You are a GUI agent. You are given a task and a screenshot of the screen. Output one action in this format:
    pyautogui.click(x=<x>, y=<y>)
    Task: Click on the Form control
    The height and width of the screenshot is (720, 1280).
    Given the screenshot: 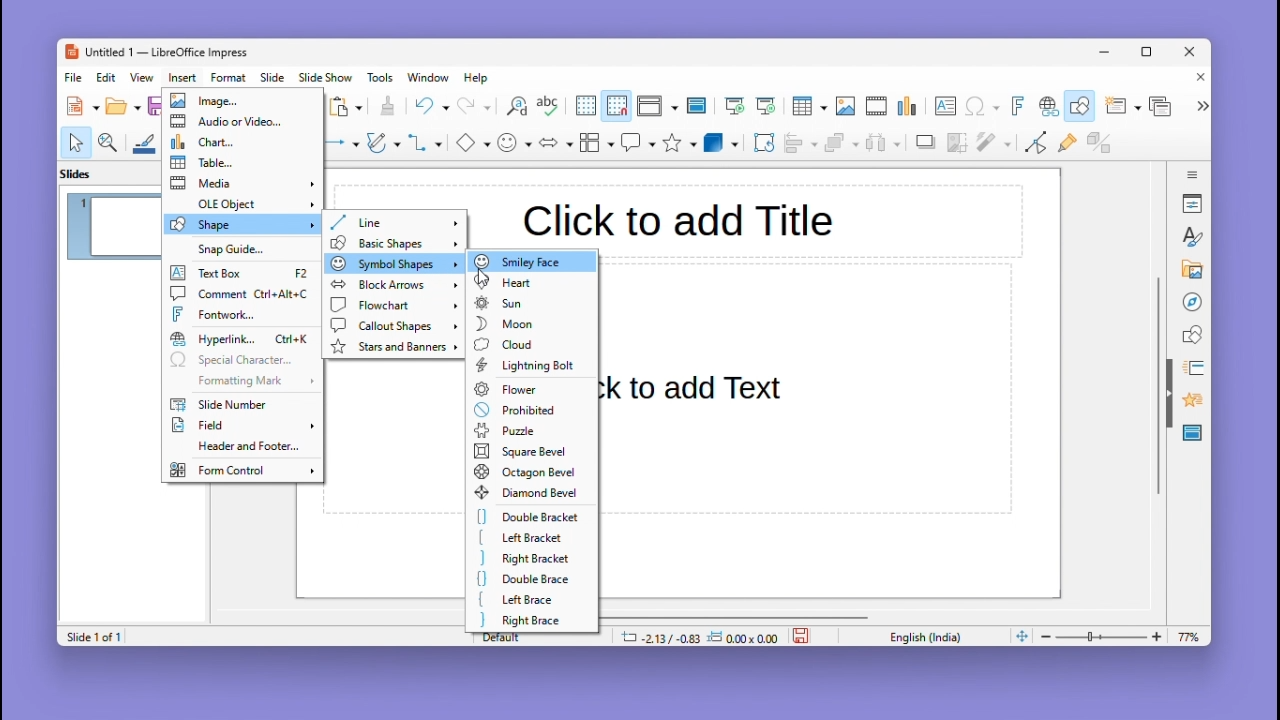 What is the action you would take?
    pyautogui.click(x=241, y=469)
    